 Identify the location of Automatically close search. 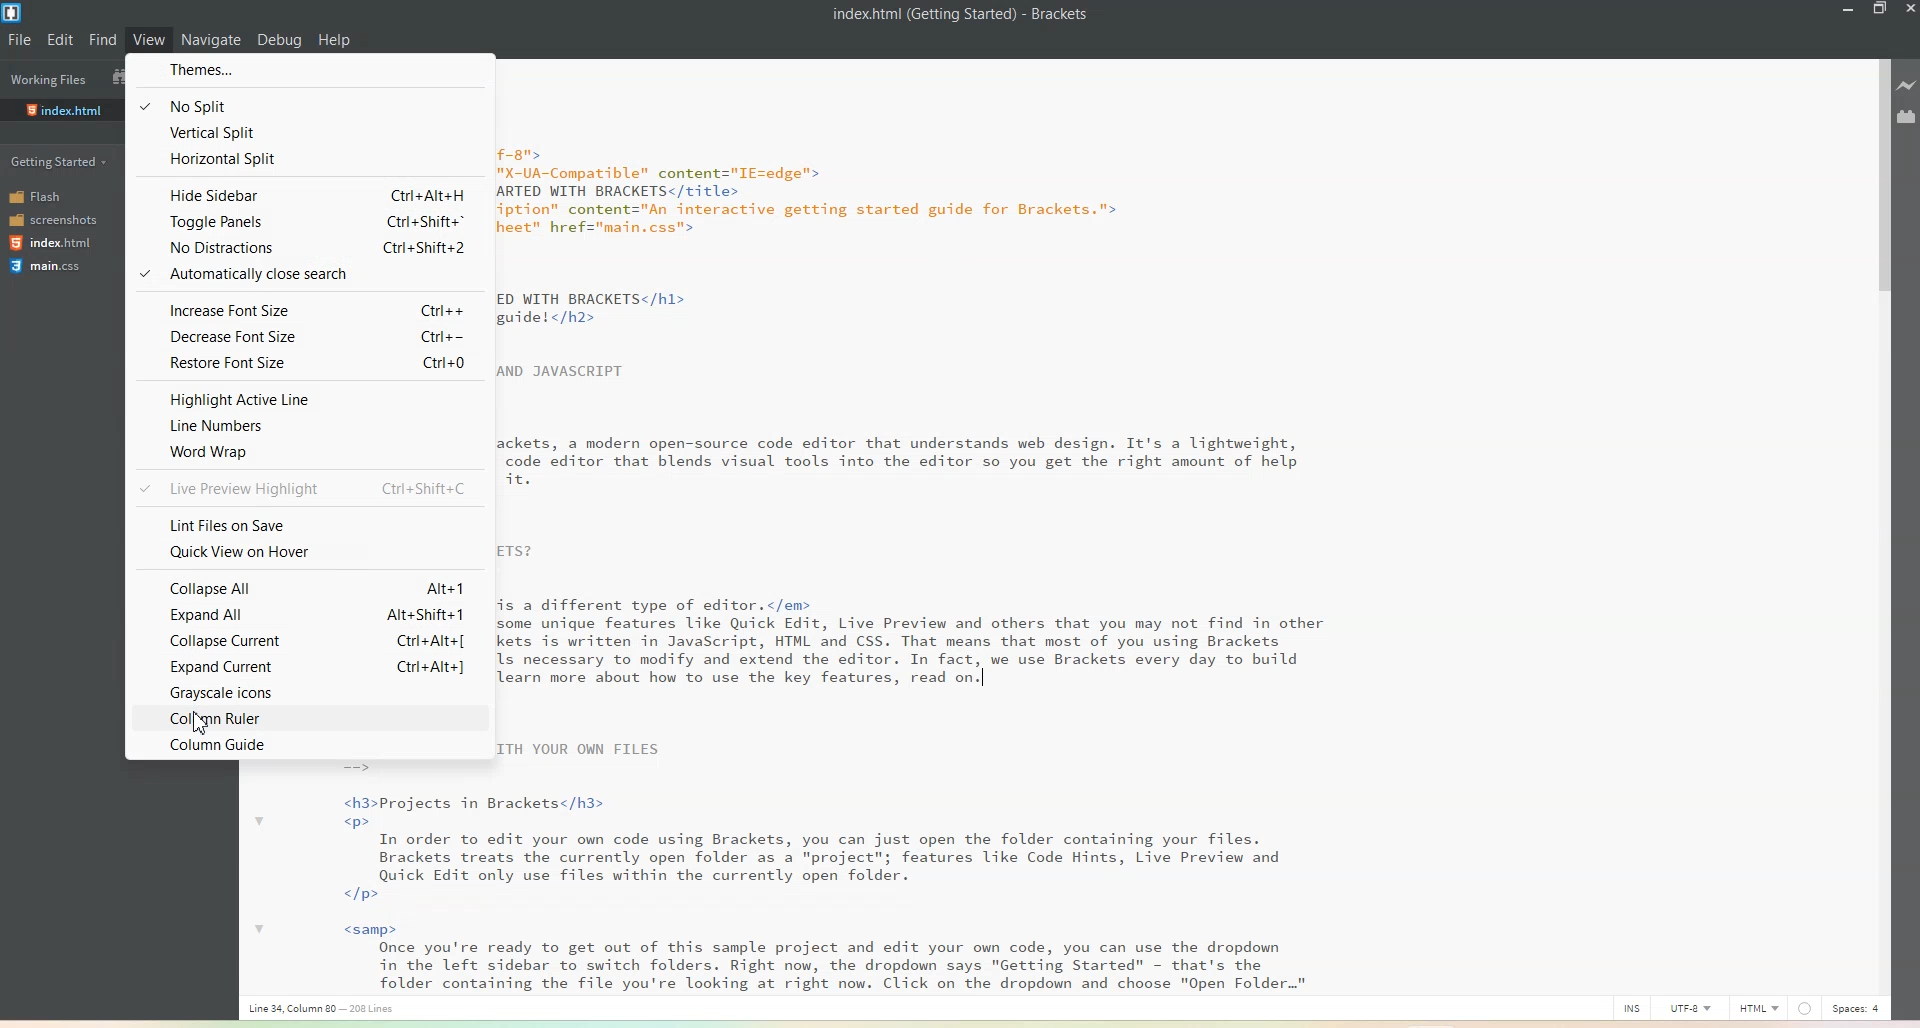
(306, 274).